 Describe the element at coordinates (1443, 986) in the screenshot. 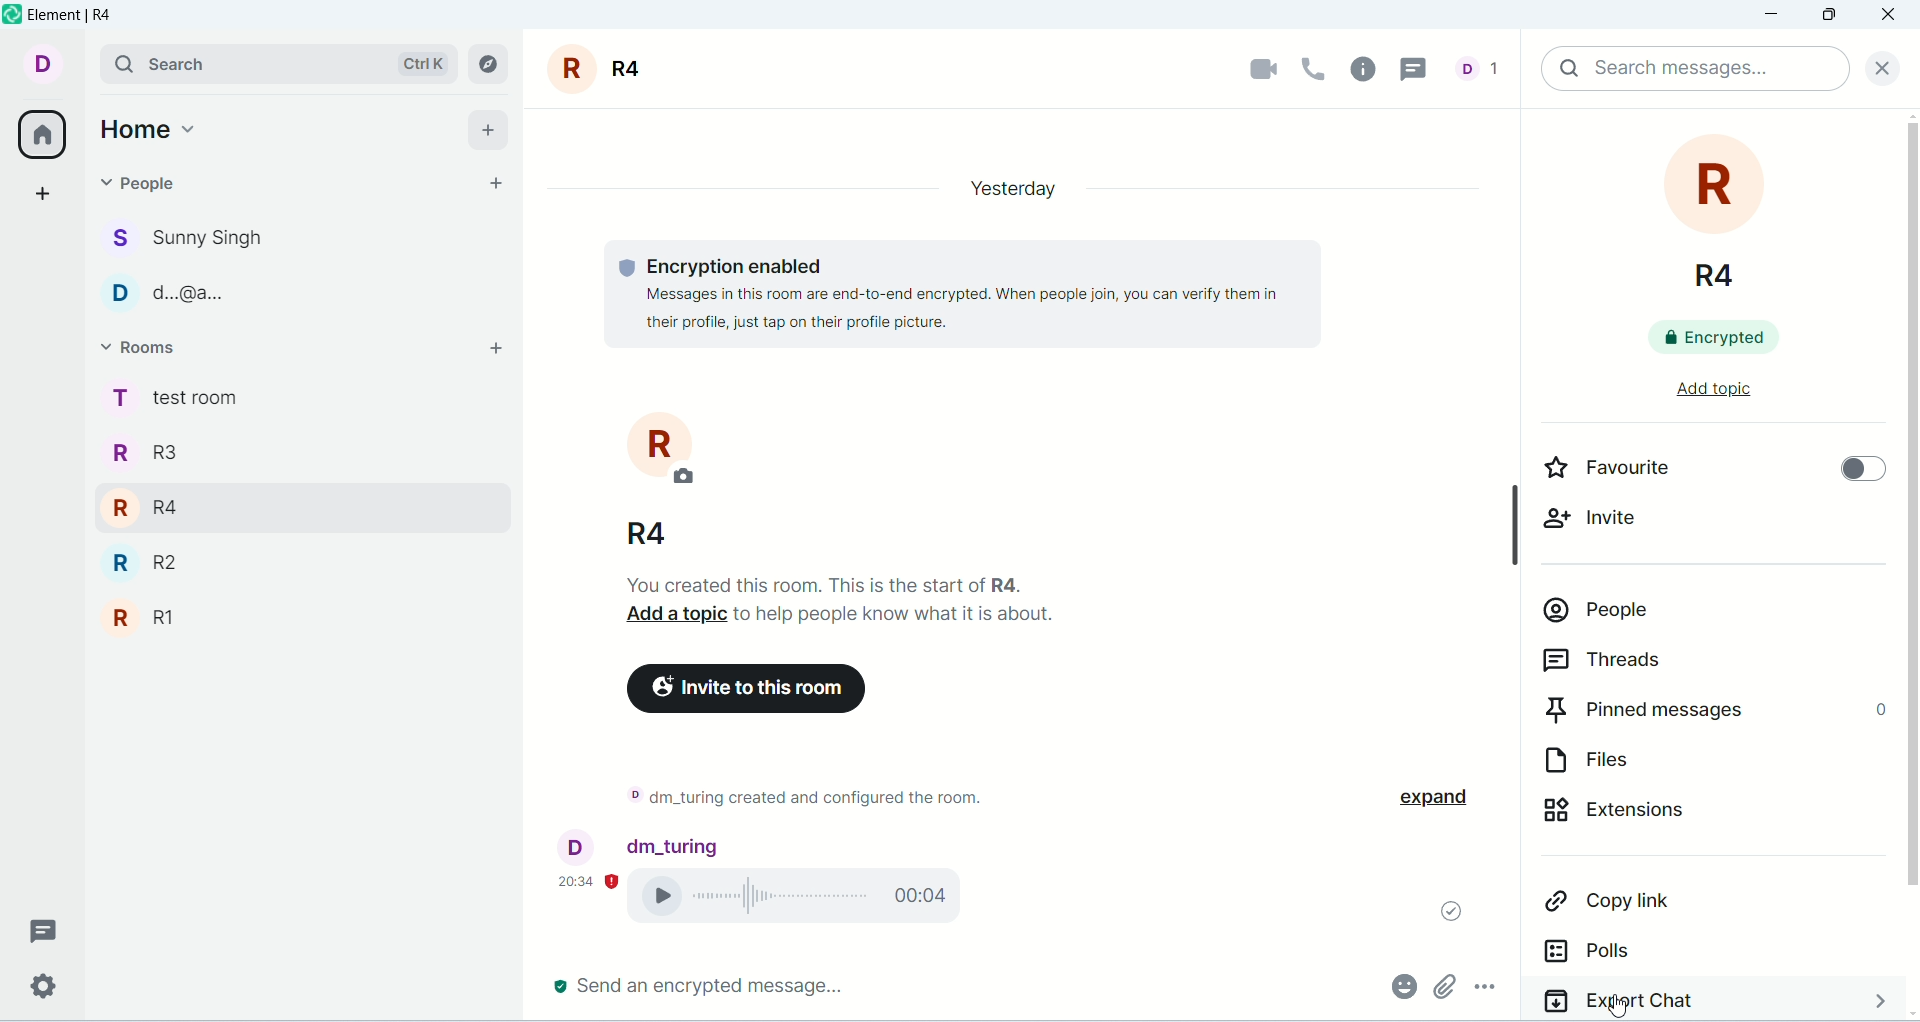

I see `attachment` at that location.